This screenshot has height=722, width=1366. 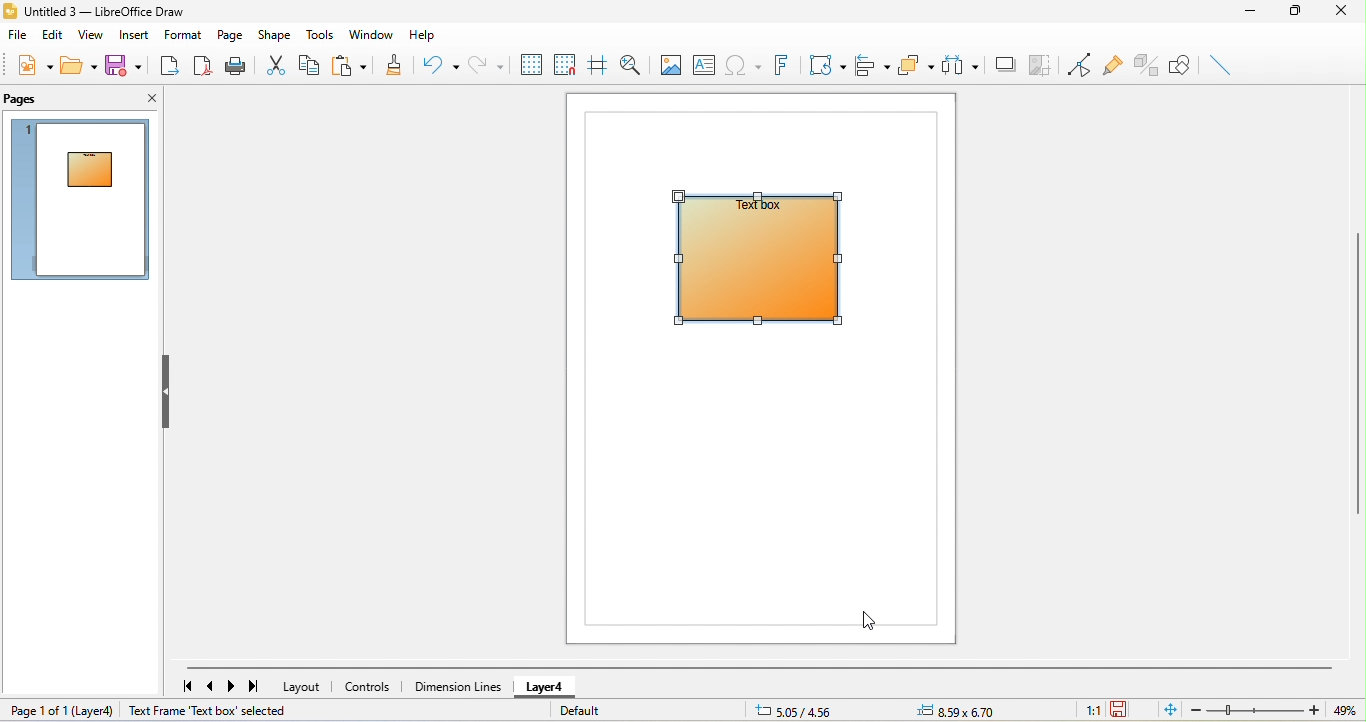 What do you see at coordinates (543, 689) in the screenshot?
I see `layer 4` at bounding box center [543, 689].